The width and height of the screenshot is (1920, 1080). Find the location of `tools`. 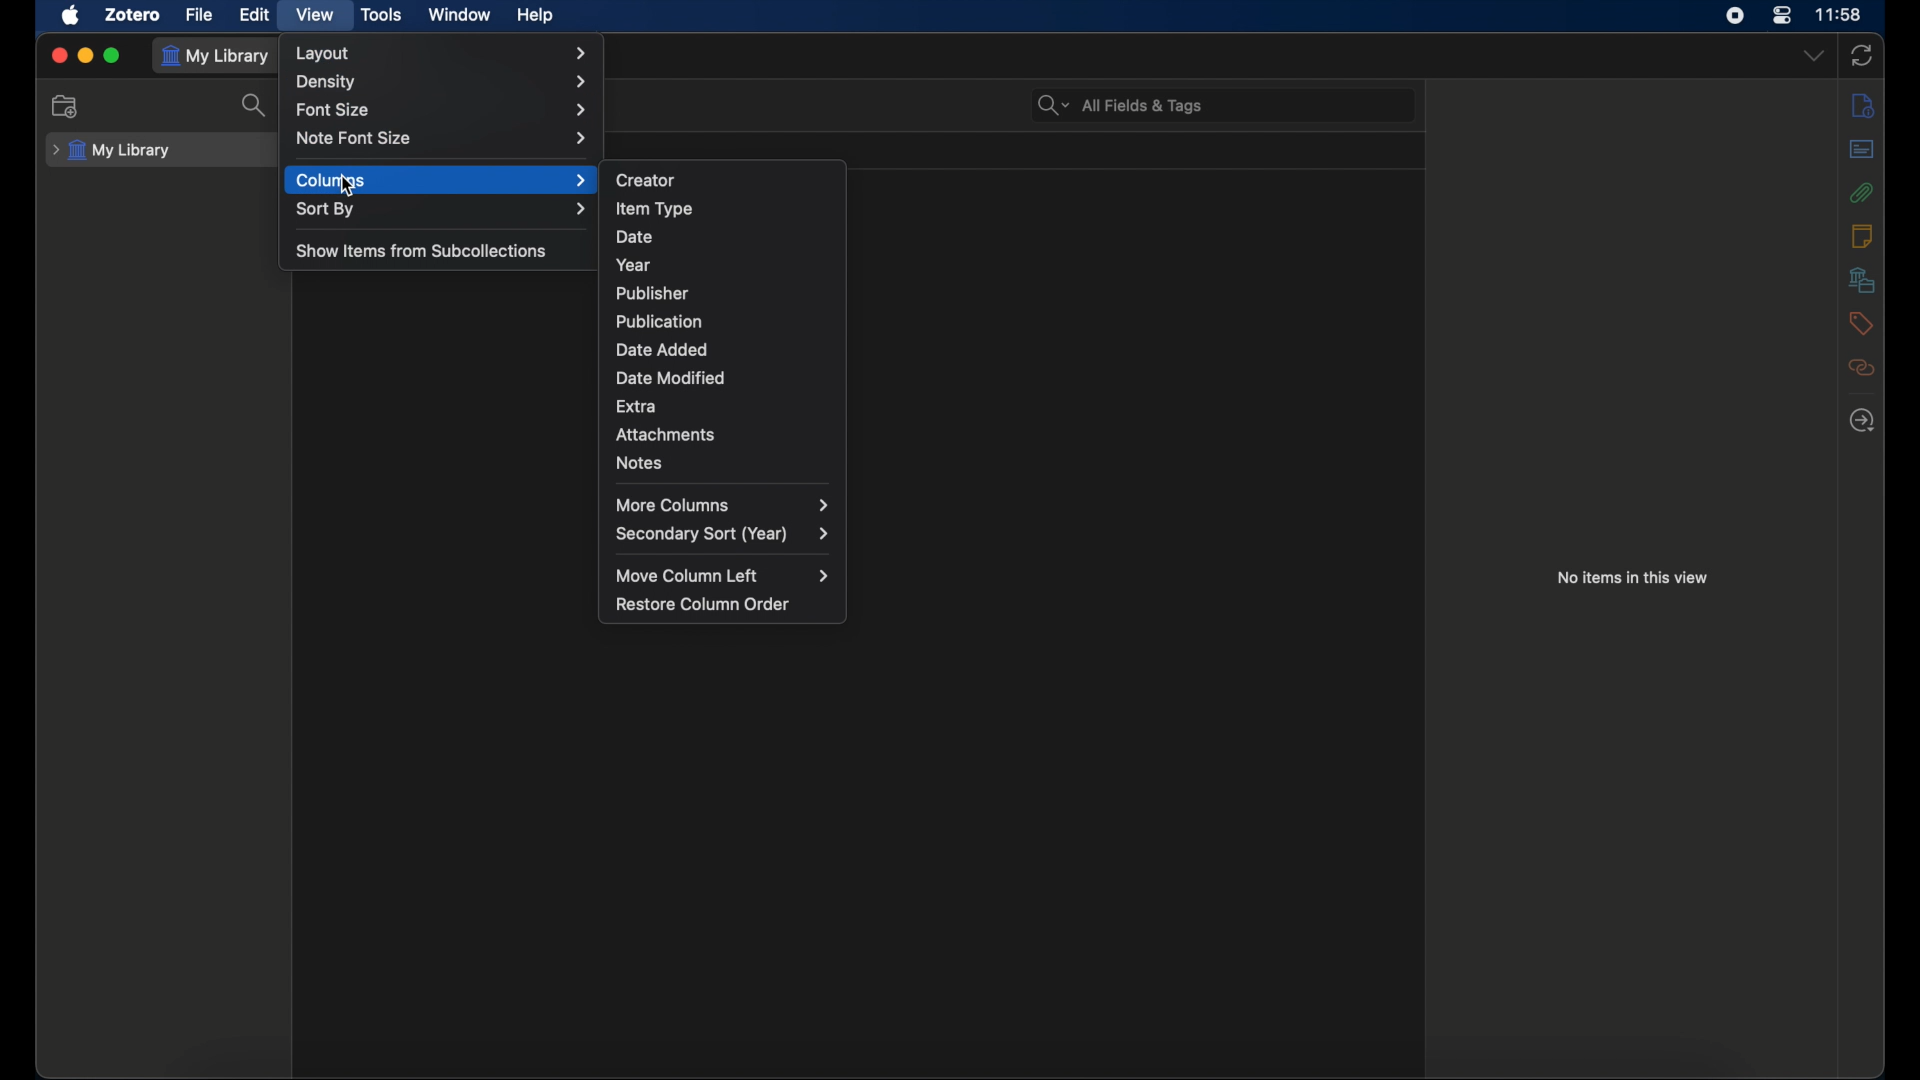

tools is located at coordinates (383, 14).